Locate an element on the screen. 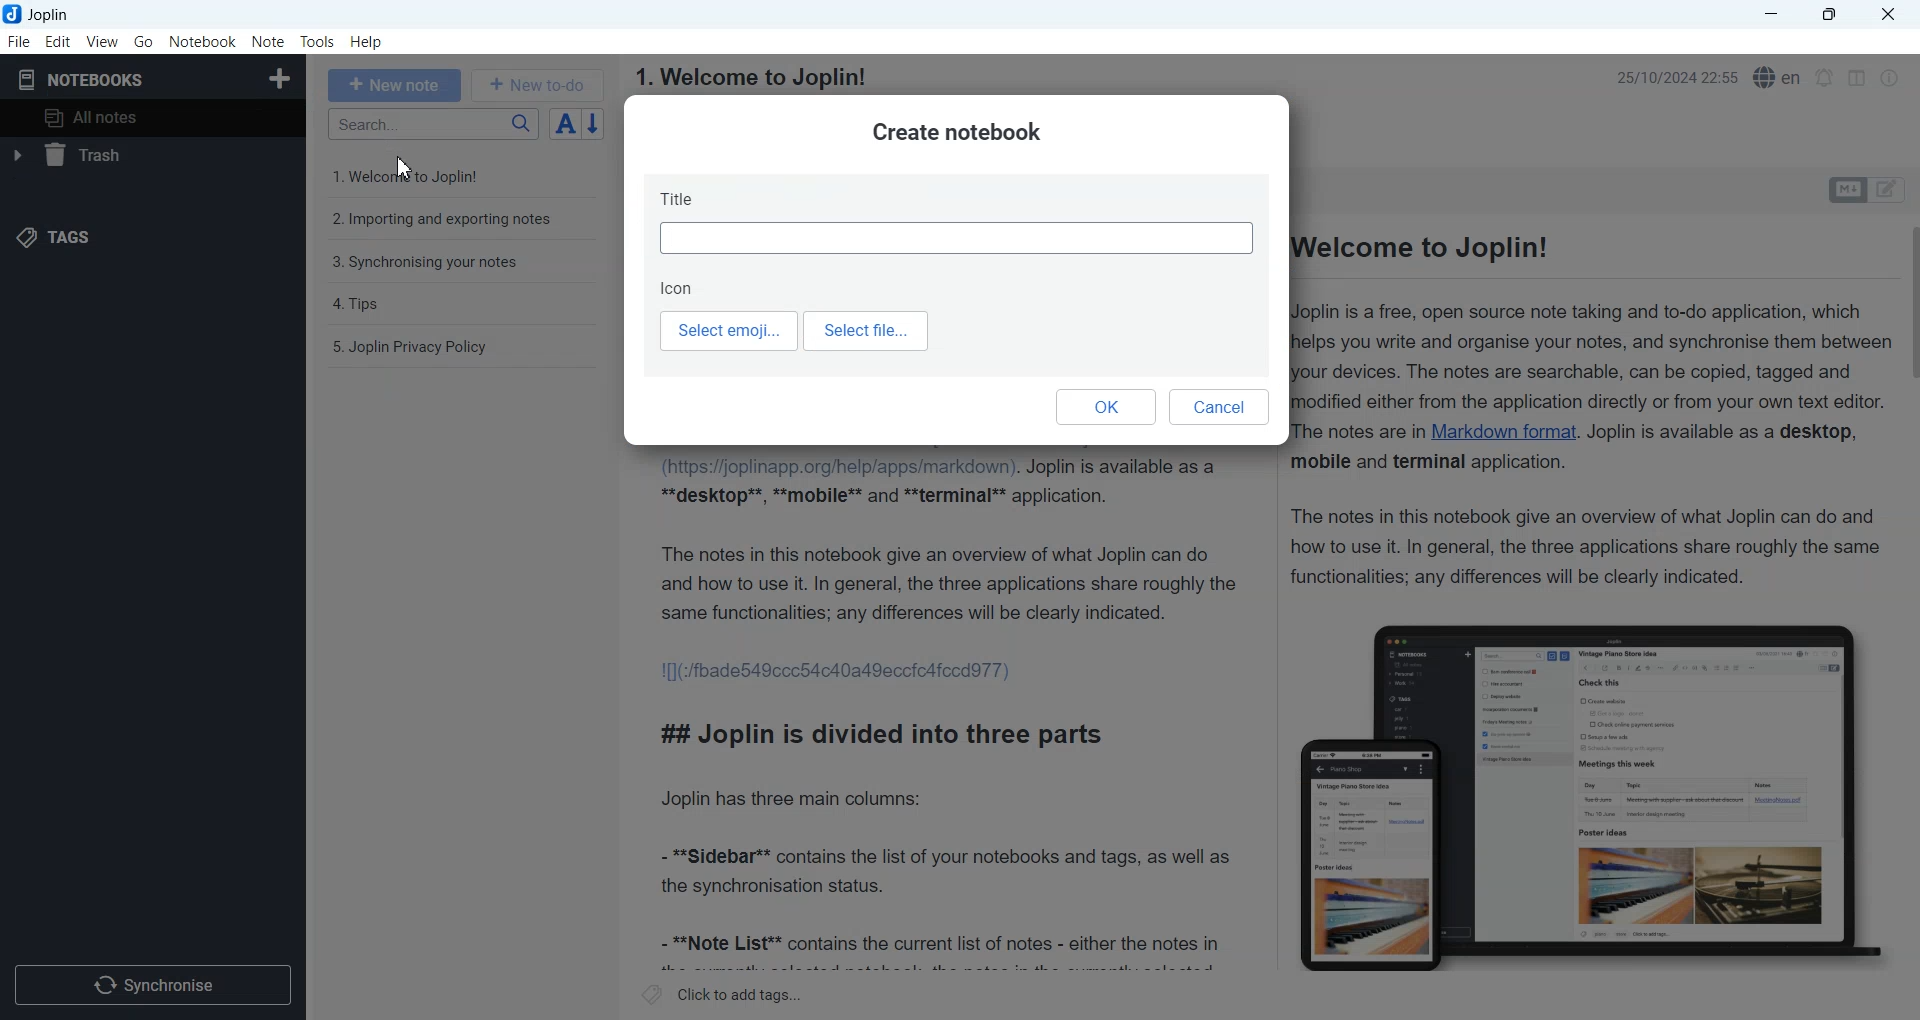 This screenshot has height=1020, width=1920. Create Notebook is located at coordinates (281, 76).